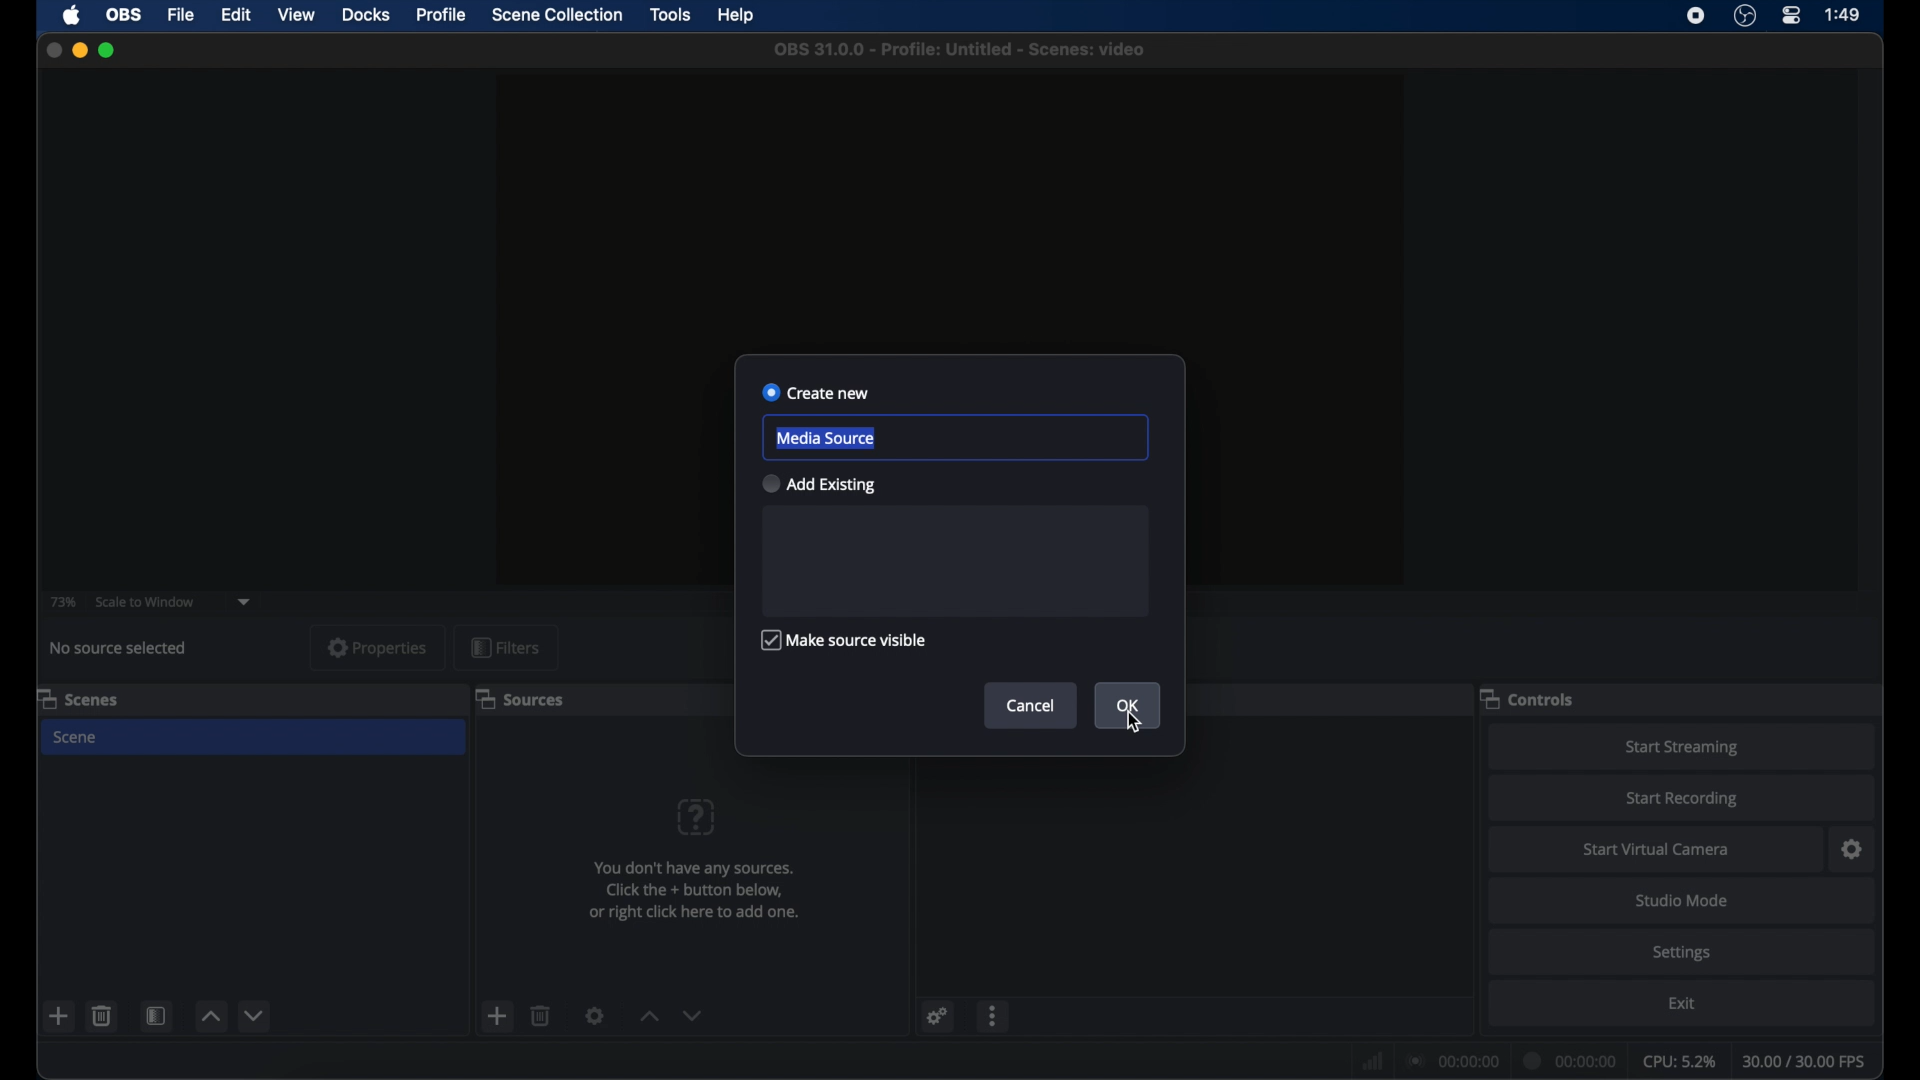 The image size is (1920, 1080). Describe the element at coordinates (62, 602) in the screenshot. I see `73%` at that location.